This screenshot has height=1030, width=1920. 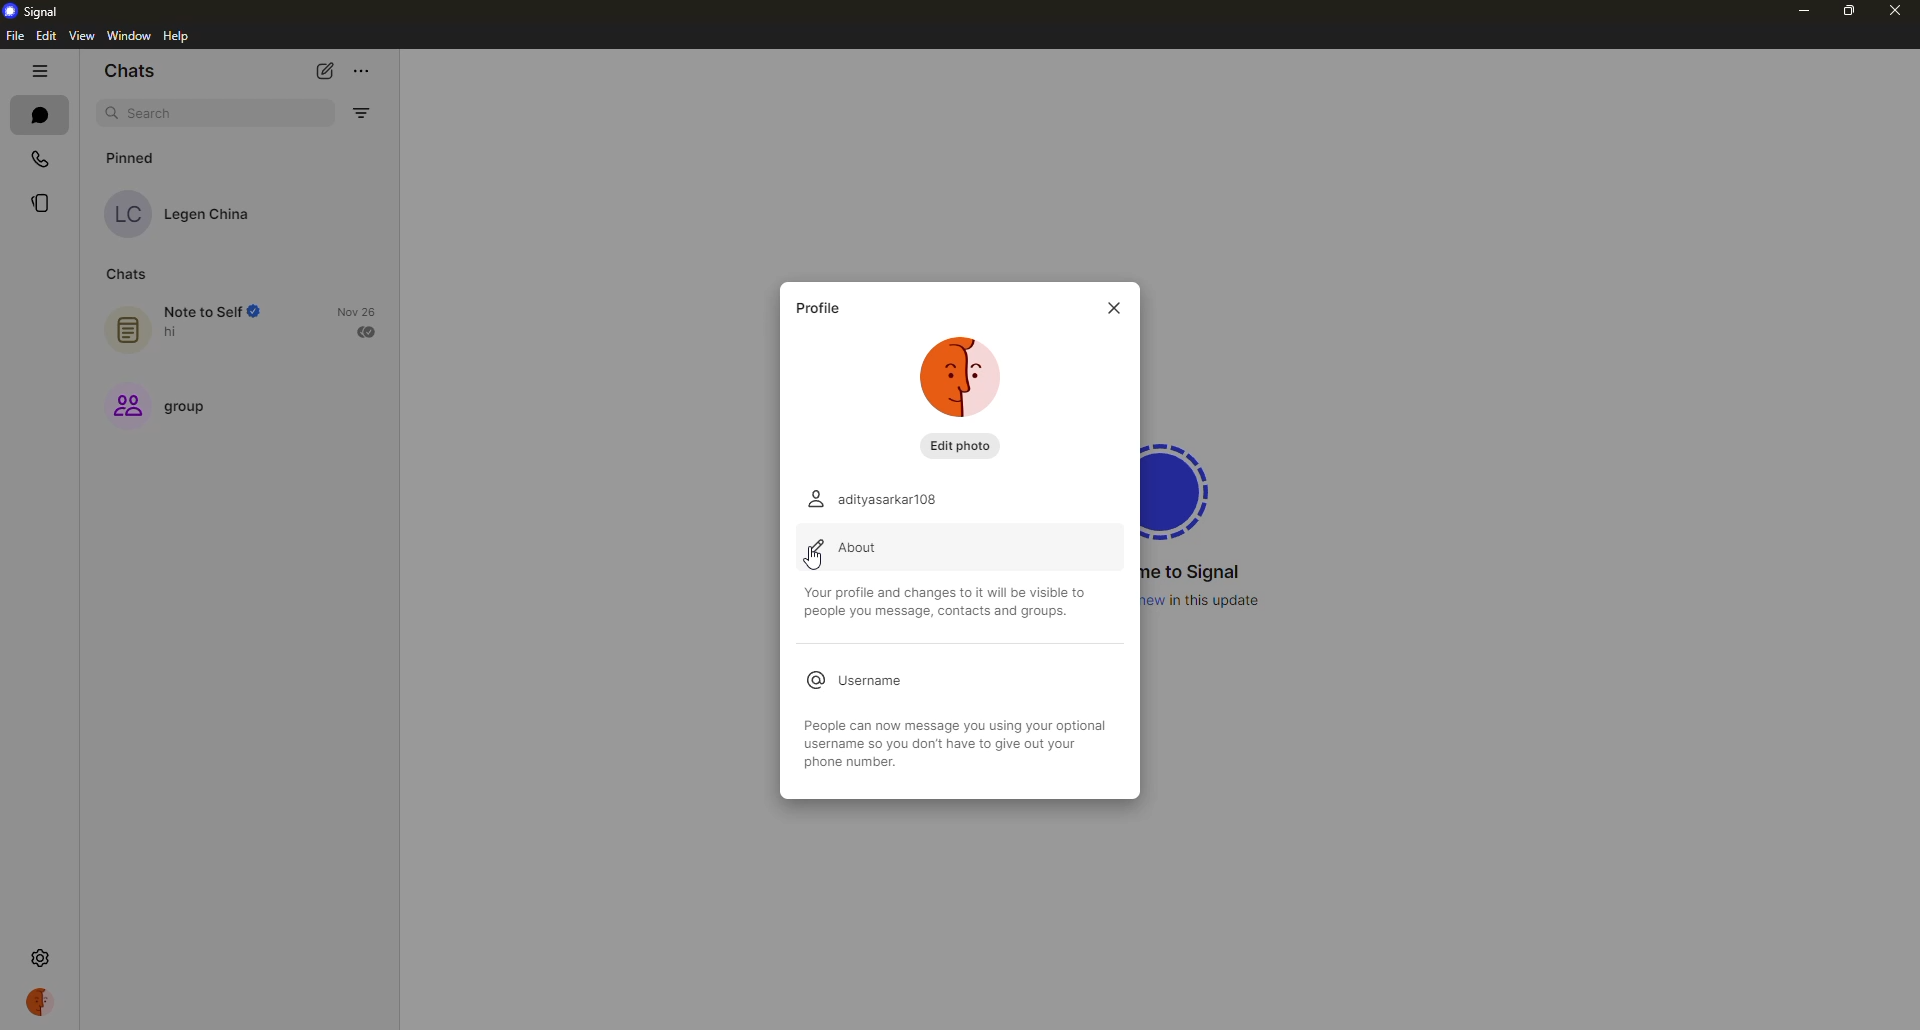 What do you see at coordinates (43, 157) in the screenshot?
I see `calls` at bounding box center [43, 157].